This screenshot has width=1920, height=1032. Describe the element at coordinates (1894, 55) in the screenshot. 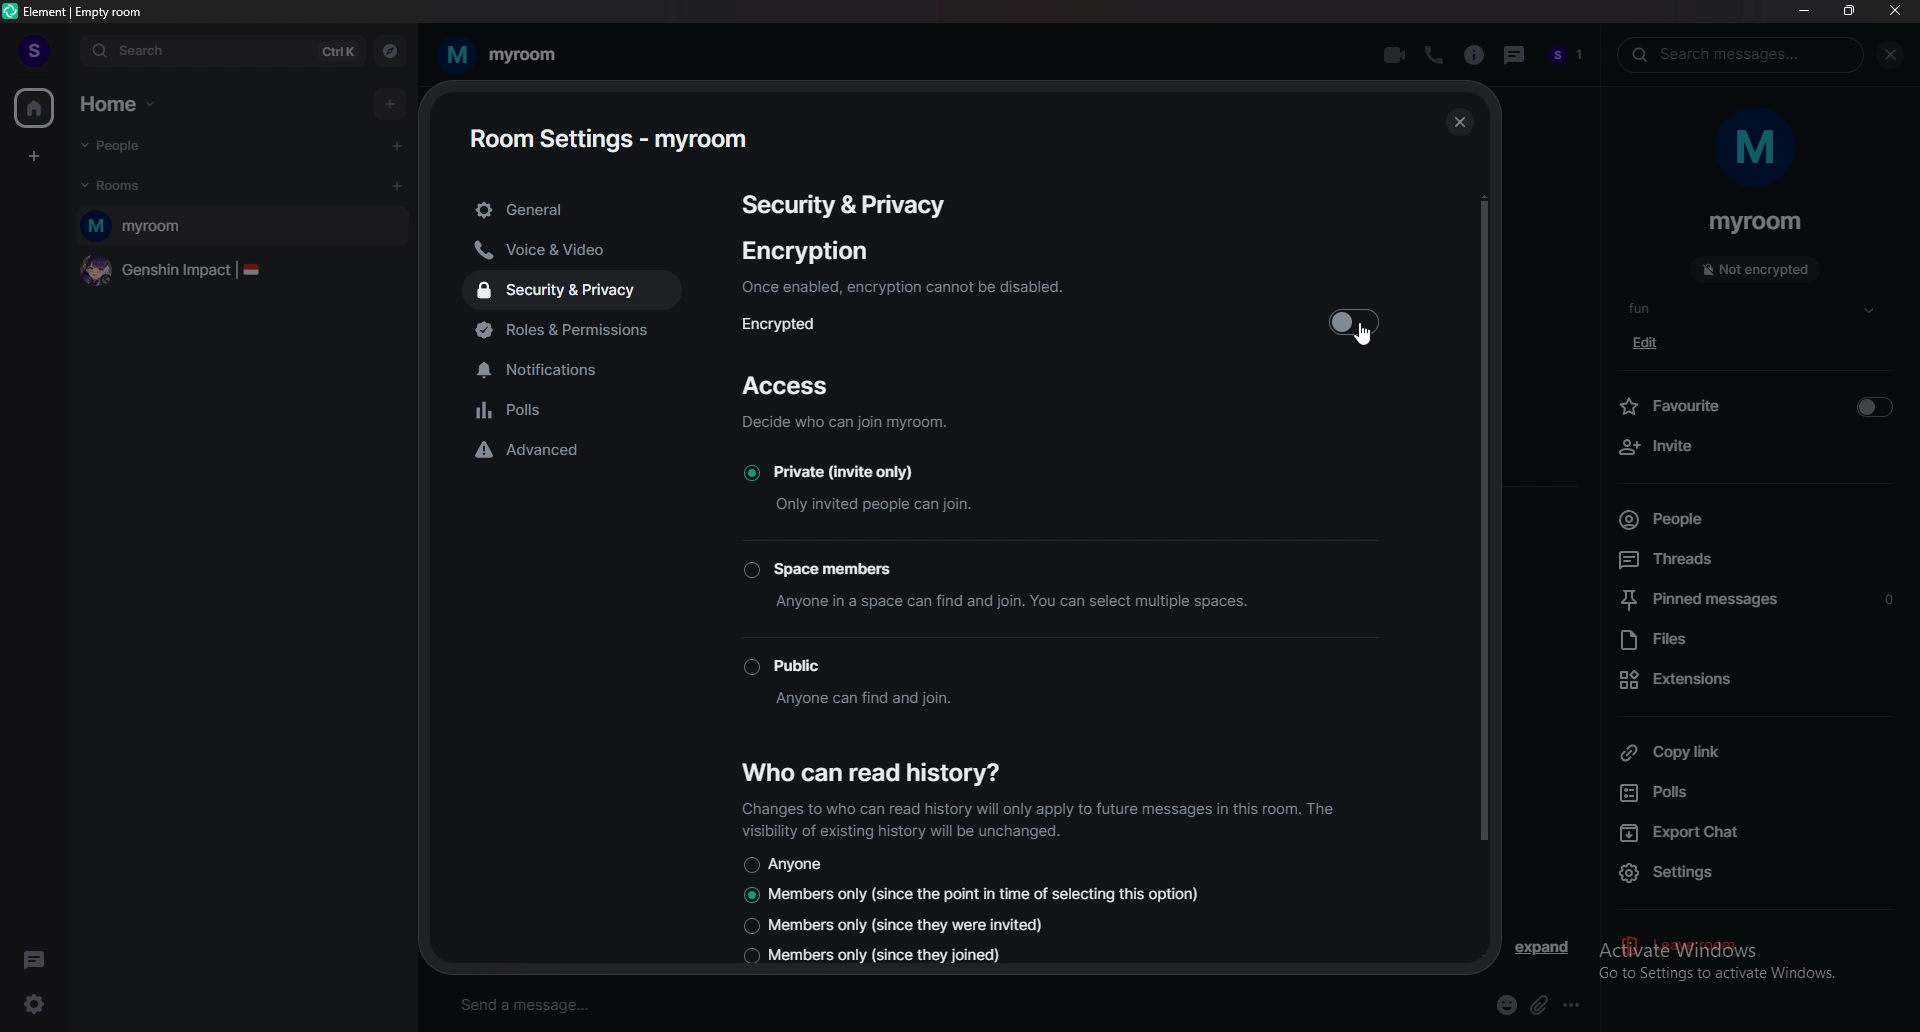

I see `close` at that location.